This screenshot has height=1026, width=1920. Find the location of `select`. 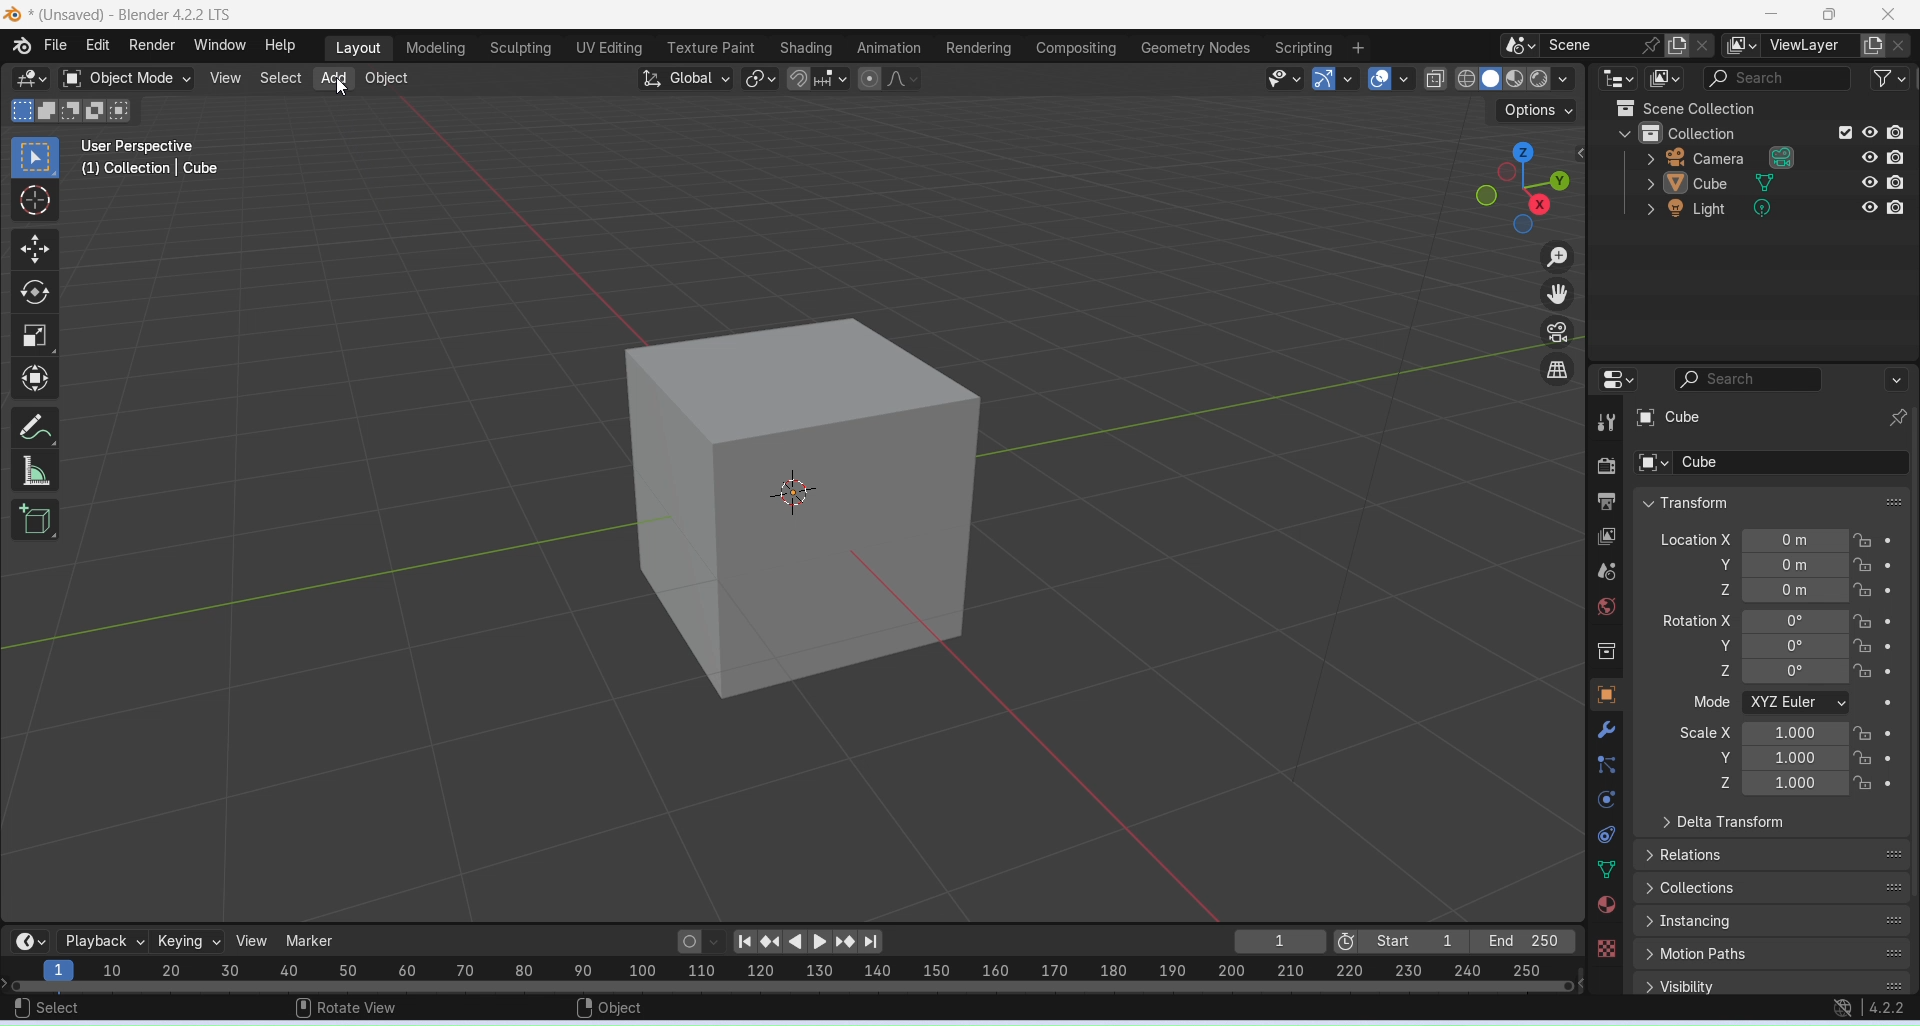

select is located at coordinates (49, 1008).